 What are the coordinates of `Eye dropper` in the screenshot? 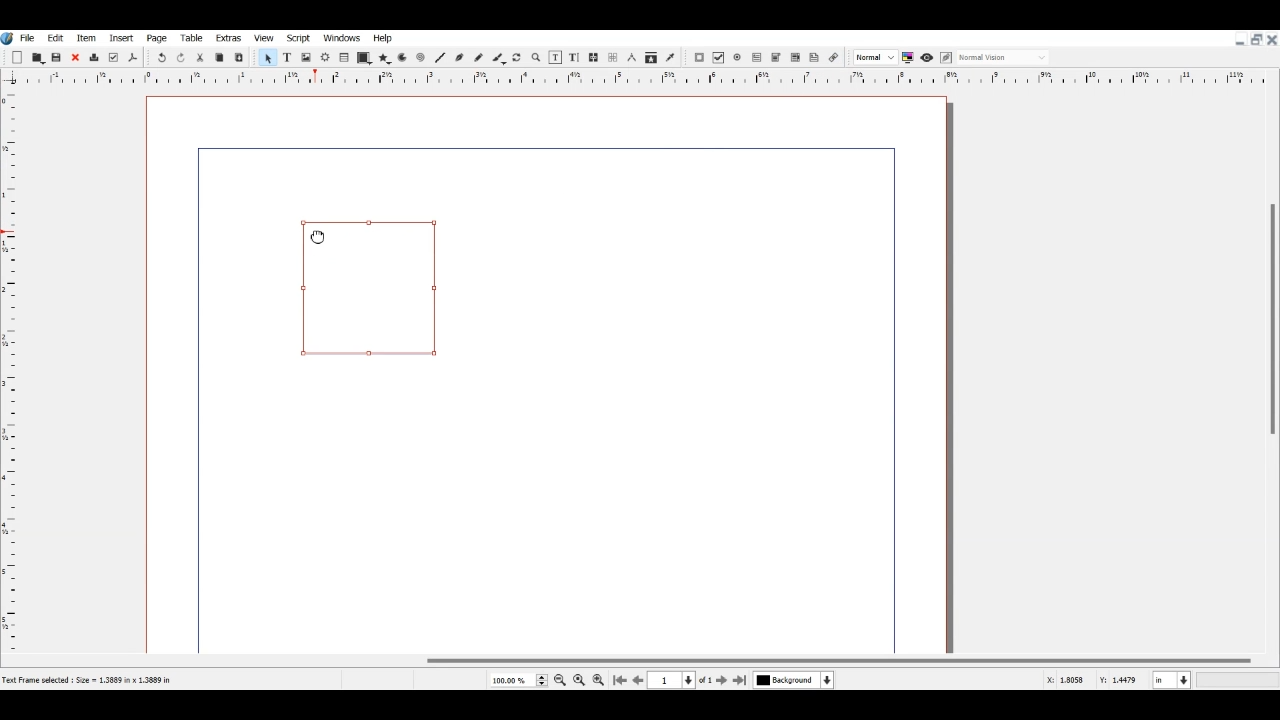 It's located at (670, 57).